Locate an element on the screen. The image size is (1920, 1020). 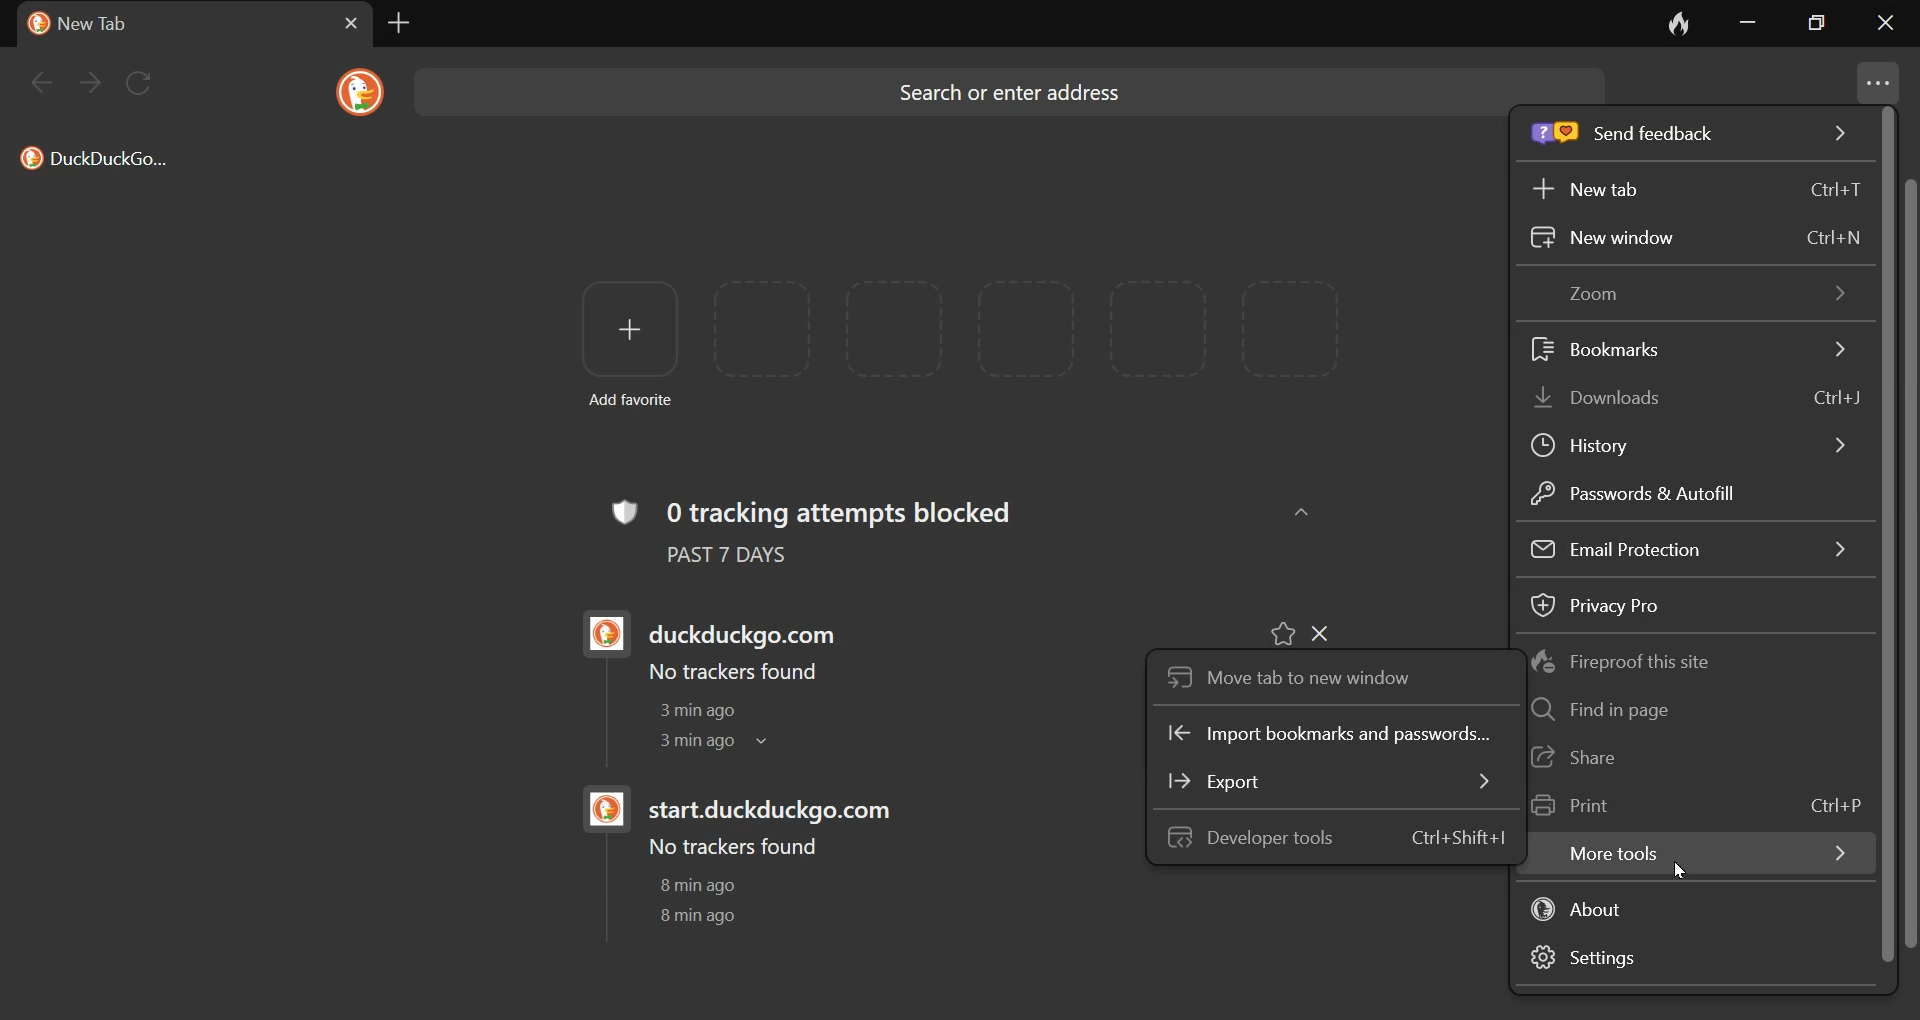
Bookmarks is located at coordinates (1681, 345).